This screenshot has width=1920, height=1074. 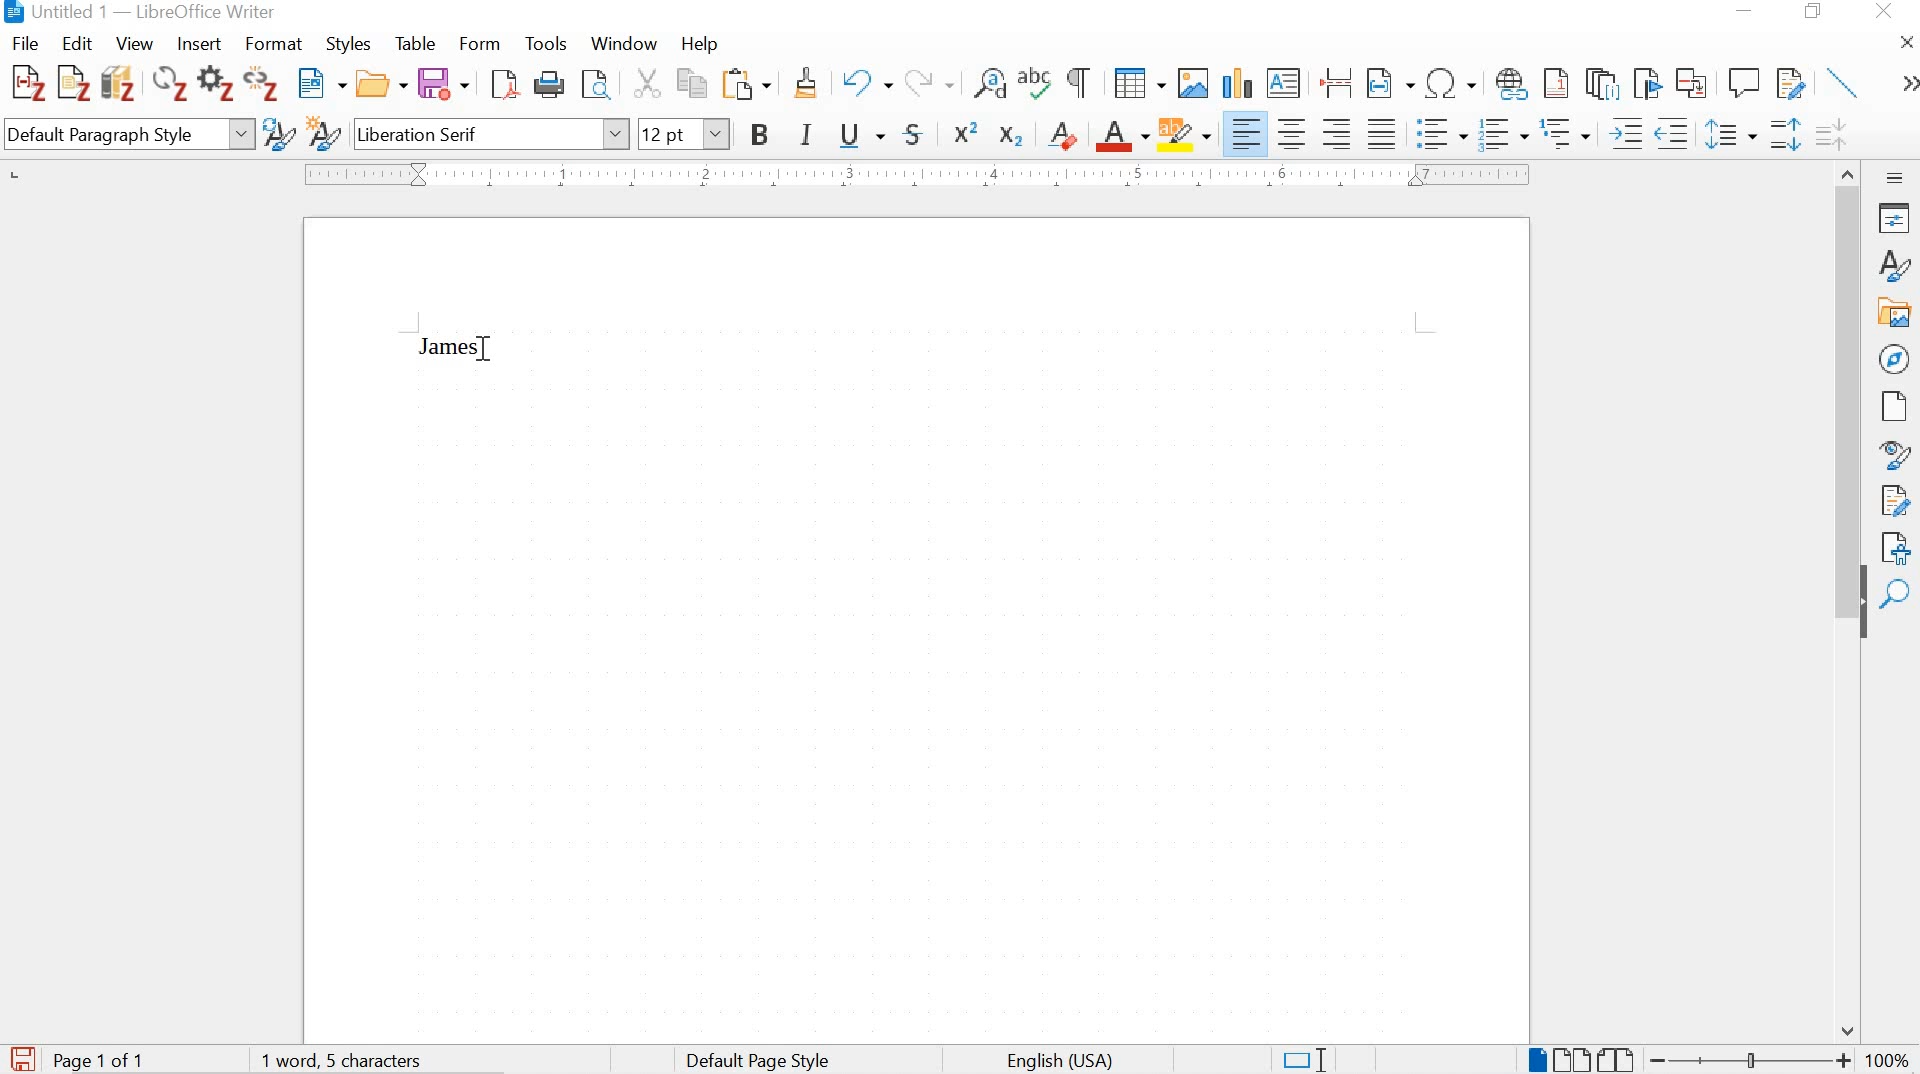 What do you see at coordinates (918, 134) in the screenshot?
I see `strikethrough` at bounding box center [918, 134].